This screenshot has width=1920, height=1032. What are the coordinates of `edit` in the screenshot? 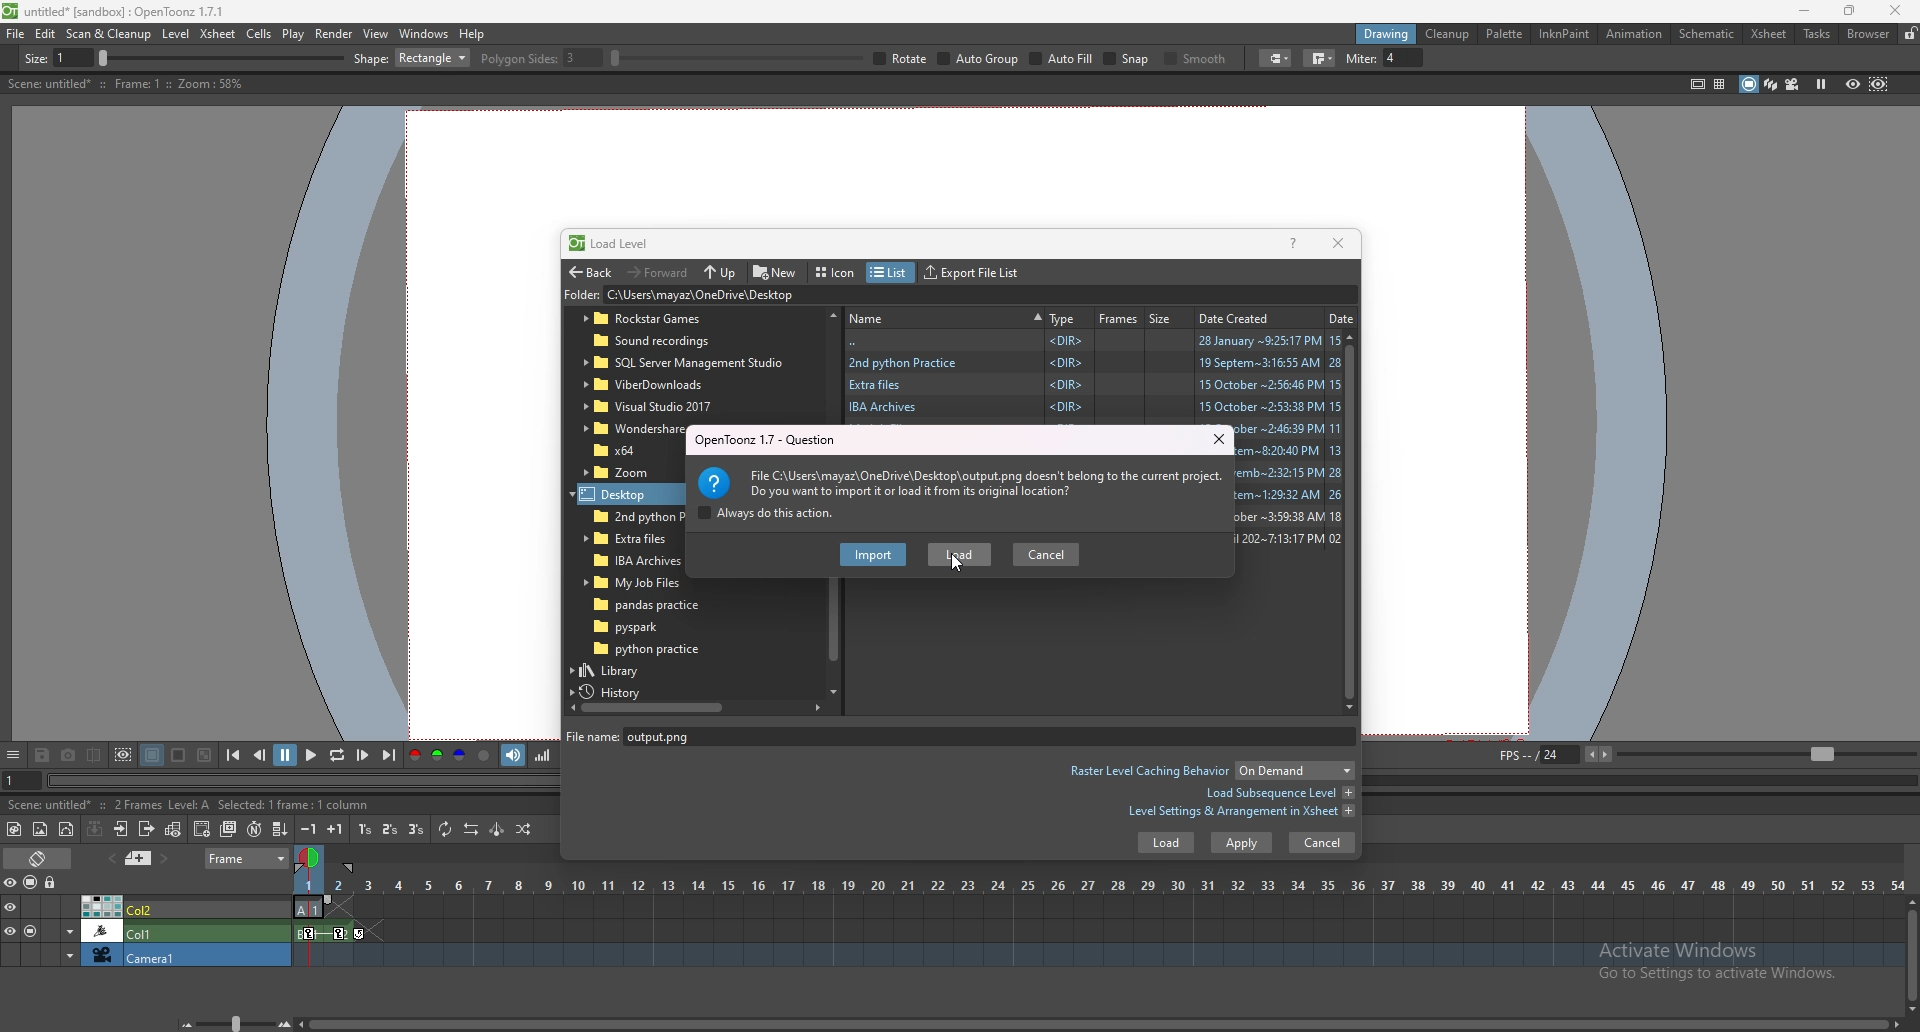 It's located at (46, 33).